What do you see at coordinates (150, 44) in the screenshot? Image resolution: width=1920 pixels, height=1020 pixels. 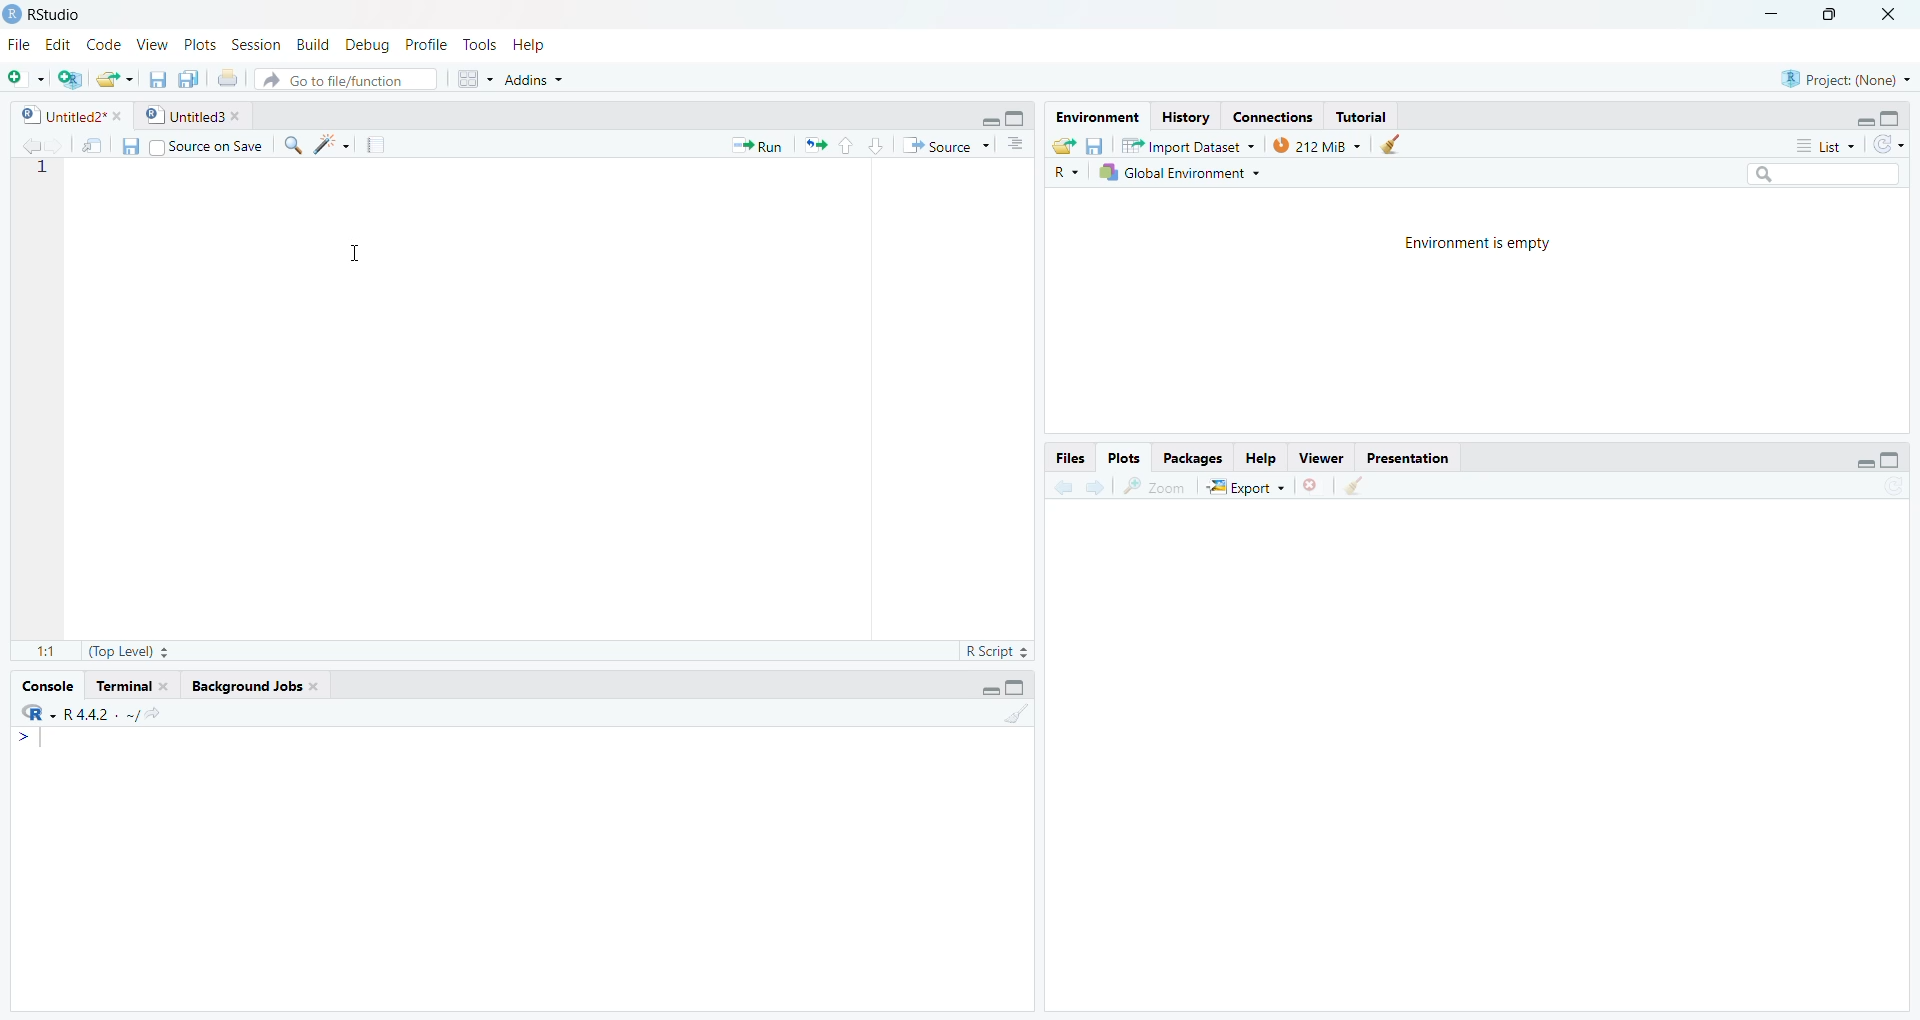 I see `view` at bounding box center [150, 44].